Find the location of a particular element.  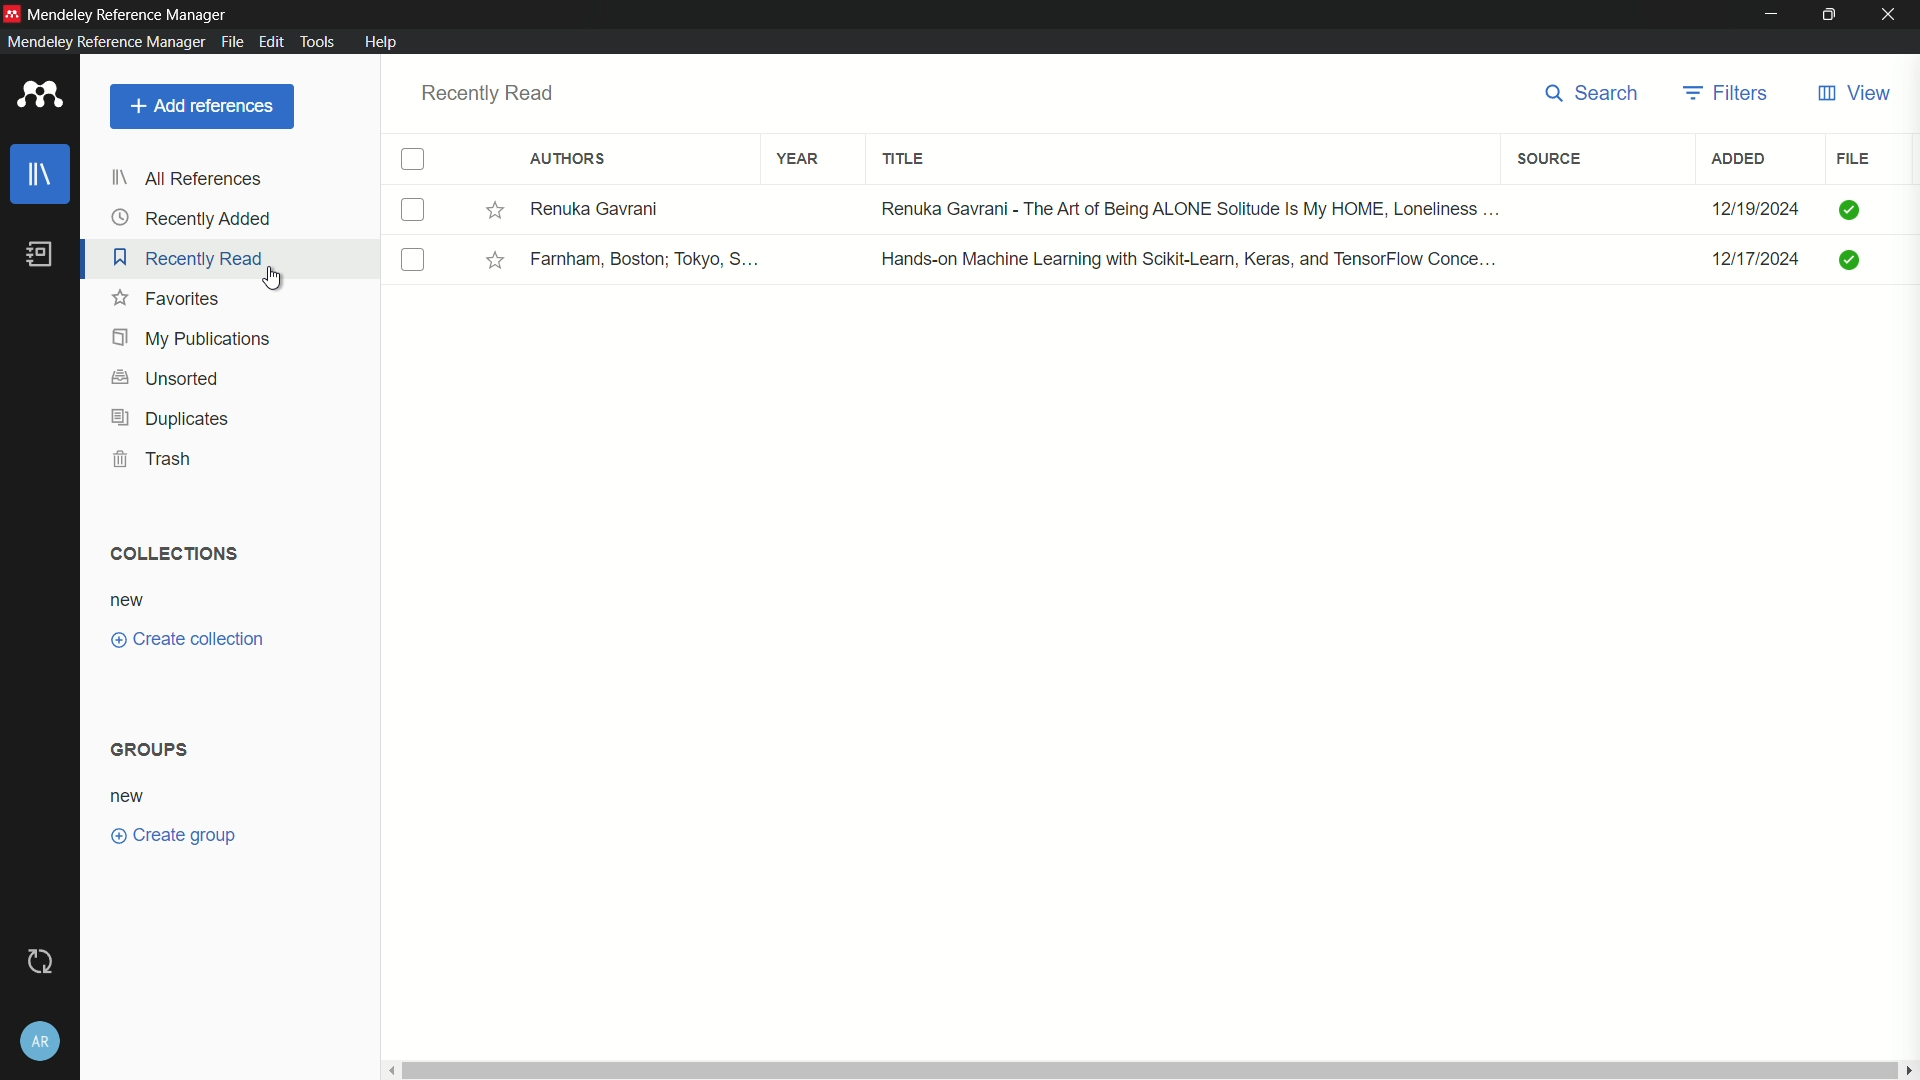

create group is located at coordinates (174, 835).